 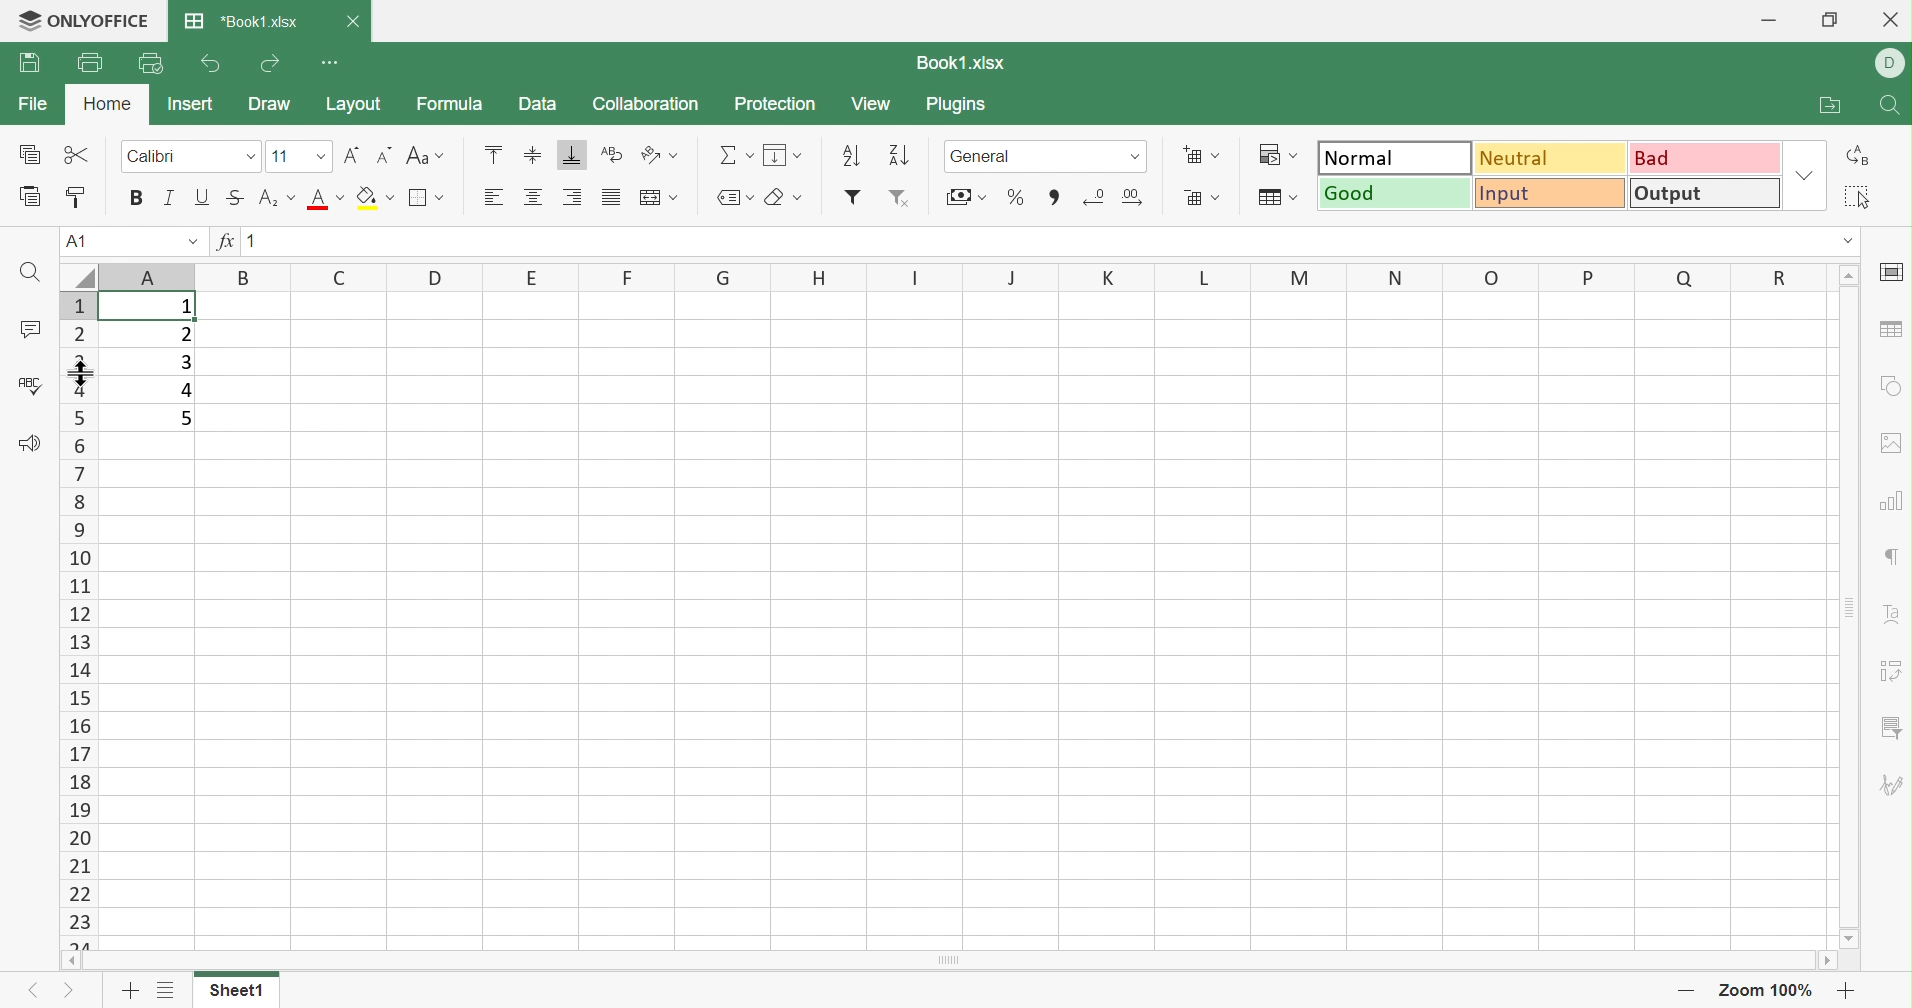 I want to click on Fill color, so click(x=365, y=196).